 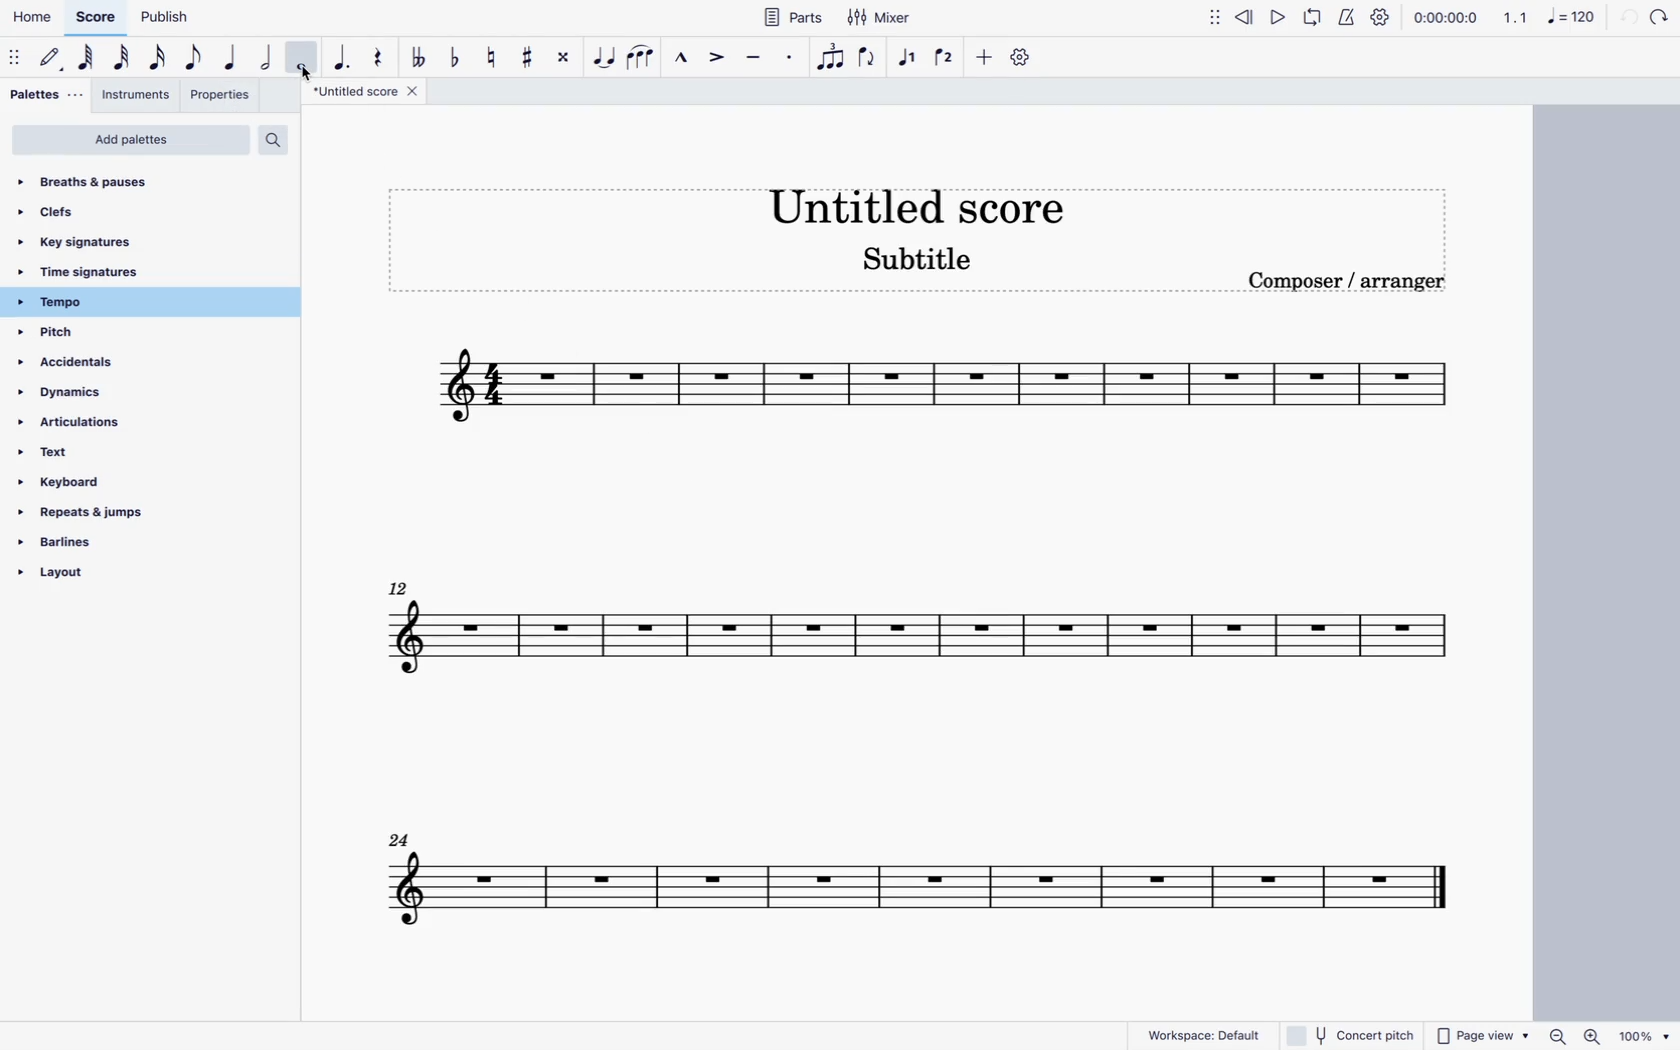 I want to click on double toggle flat, so click(x=420, y=58).